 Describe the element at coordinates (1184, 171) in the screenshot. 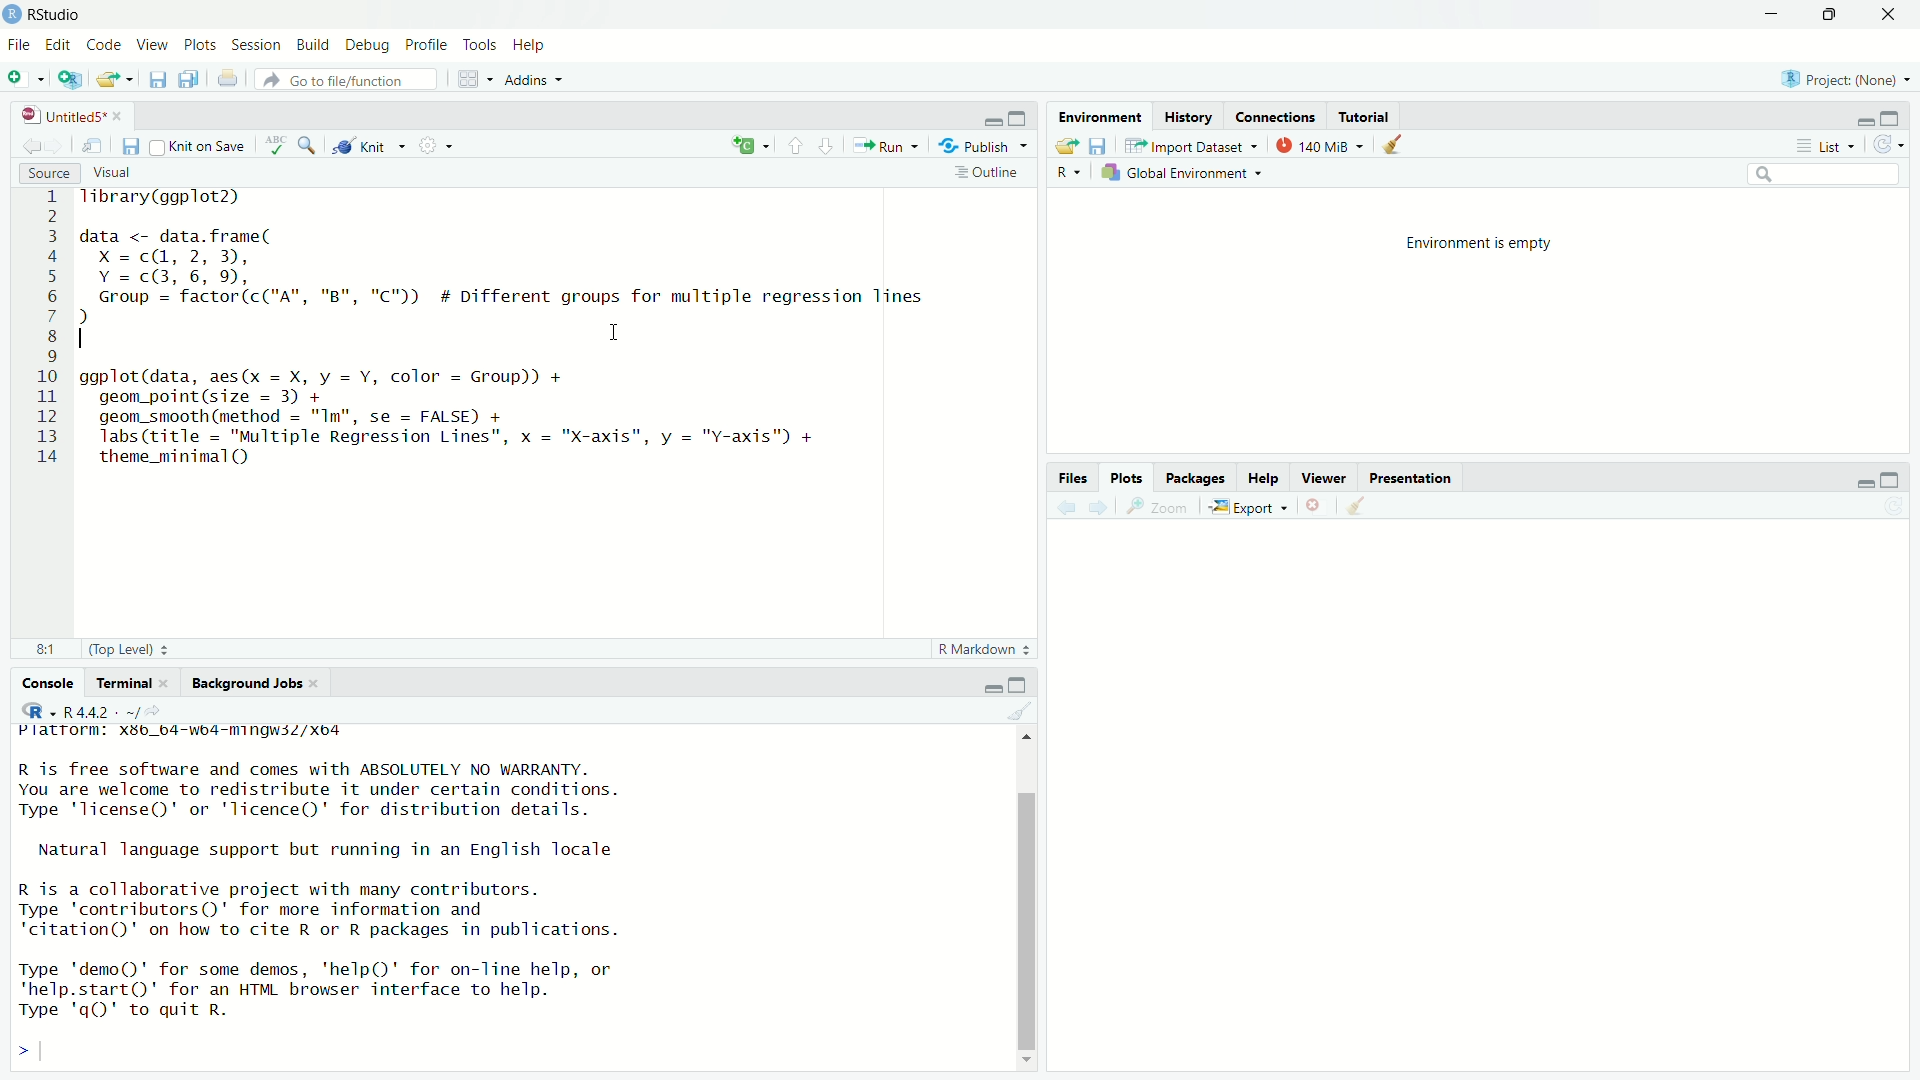

I see `Global Environment ~` at that location.